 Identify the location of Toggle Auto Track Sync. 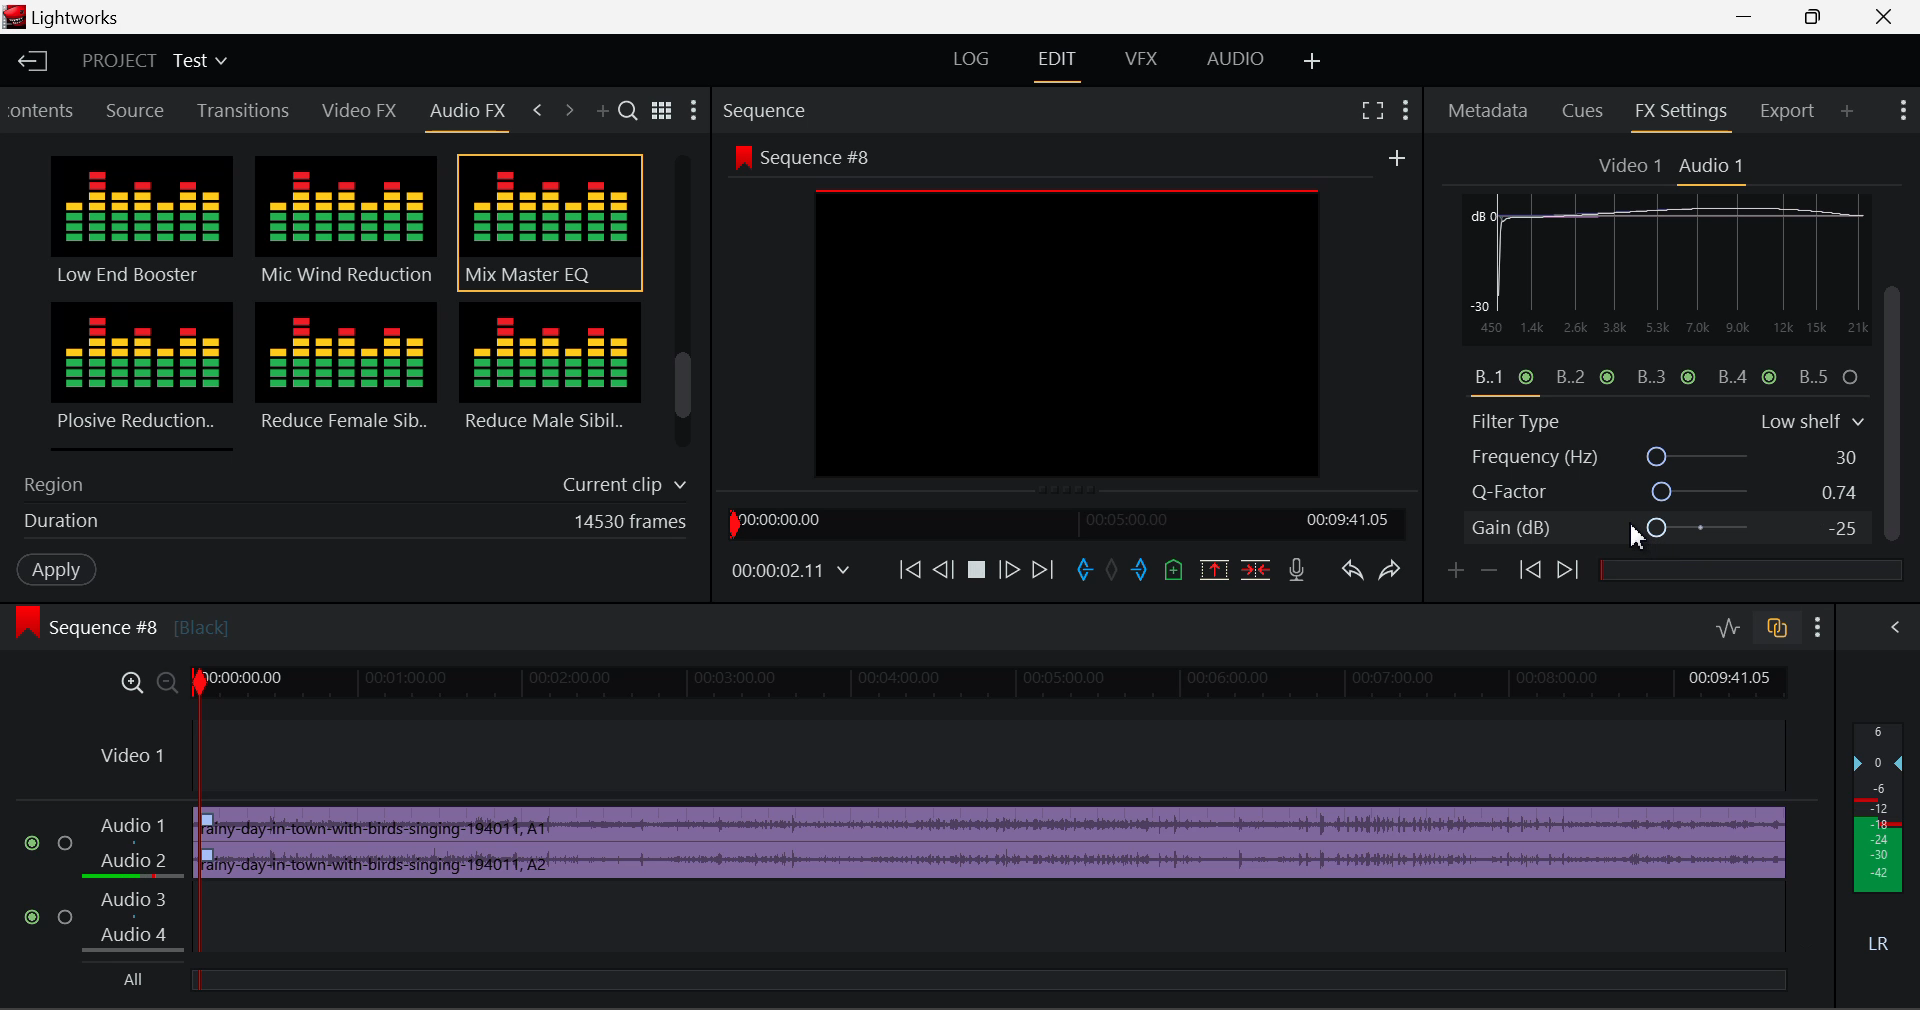
(1777, 629).